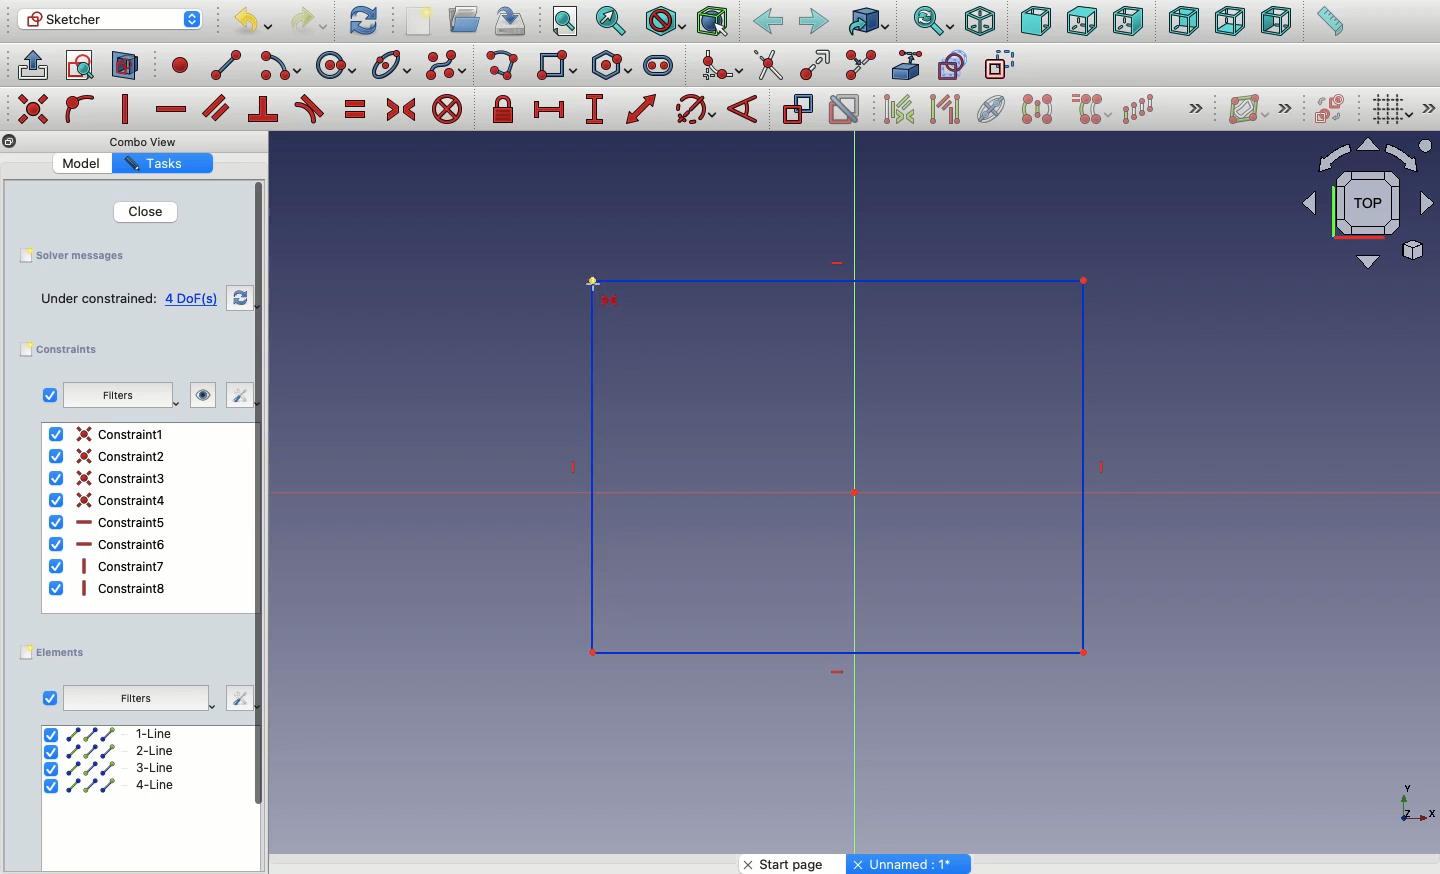 This screenshot has width=1440, height=874. What do you see at coordinates (660, 65) in the screenshot?
I see `Slot` at bounding box center [660, 65].